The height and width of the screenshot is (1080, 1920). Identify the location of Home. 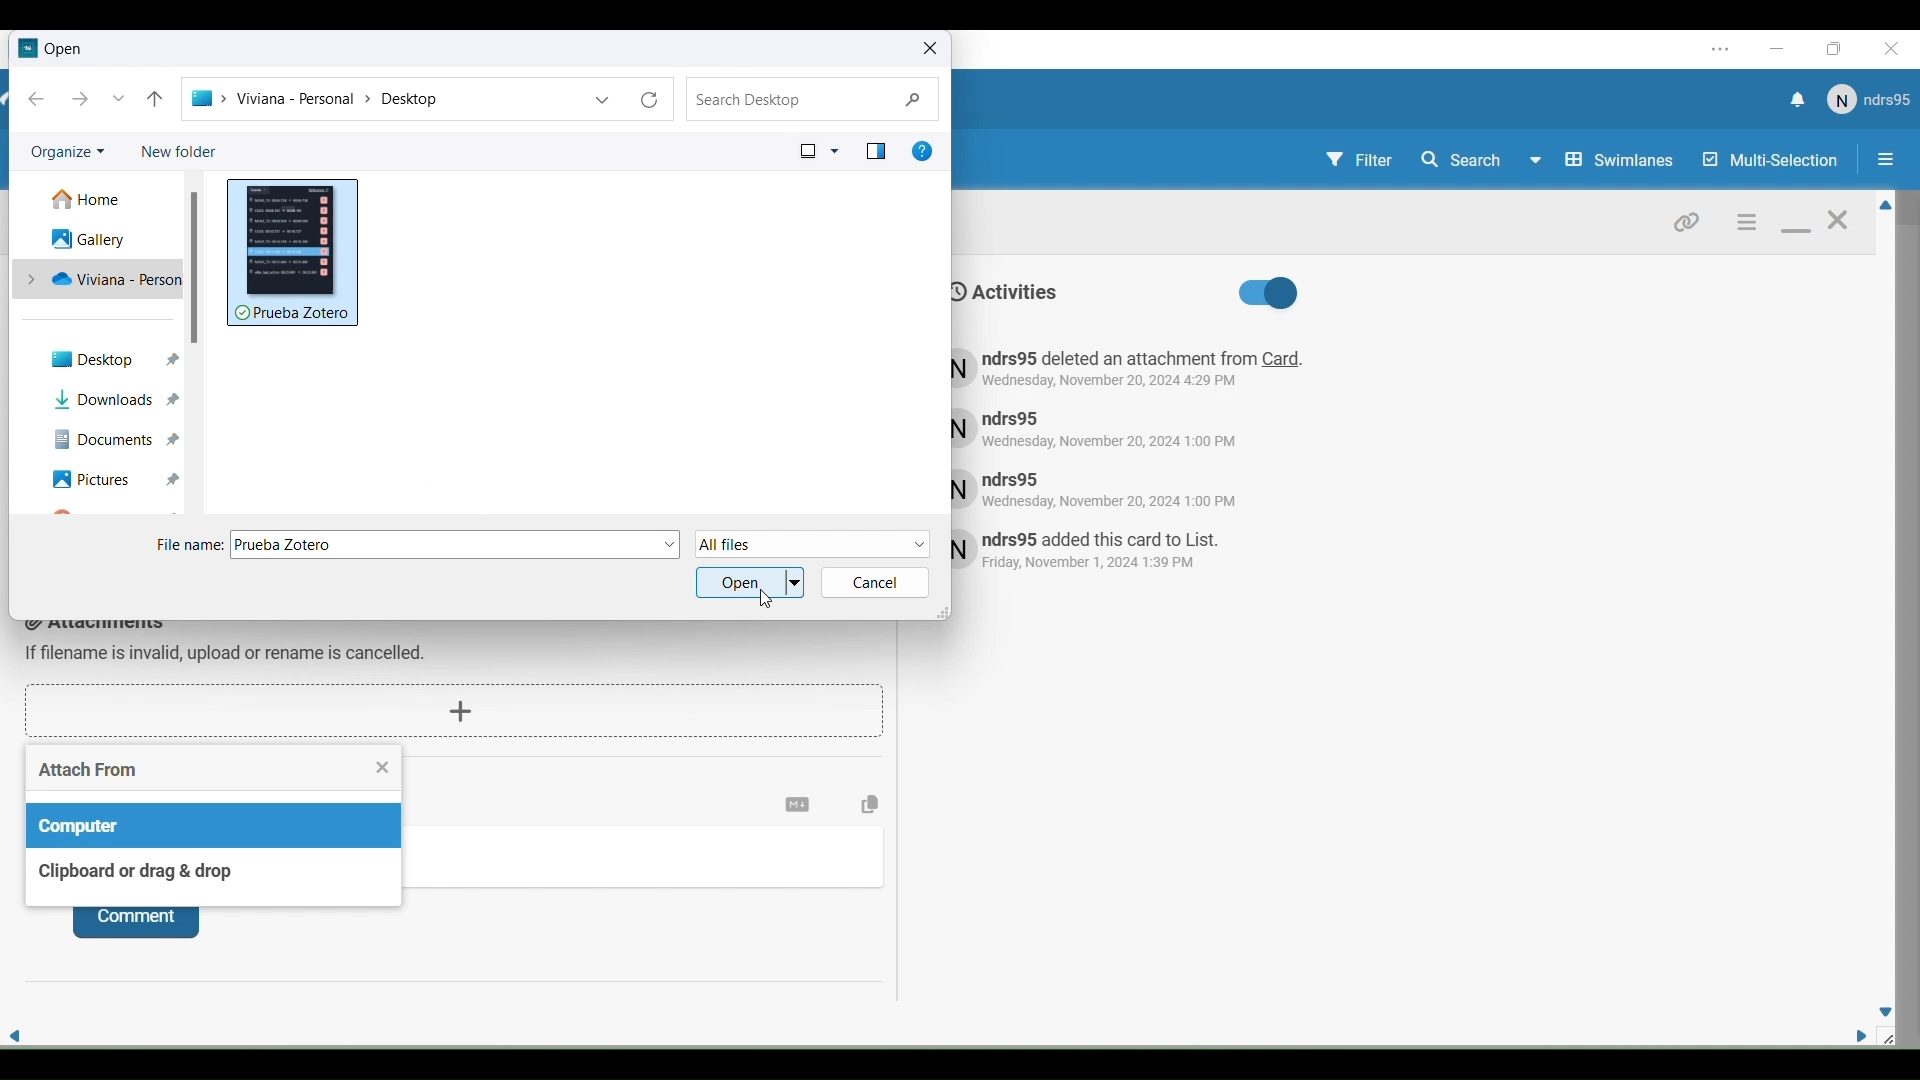
(96, 201).